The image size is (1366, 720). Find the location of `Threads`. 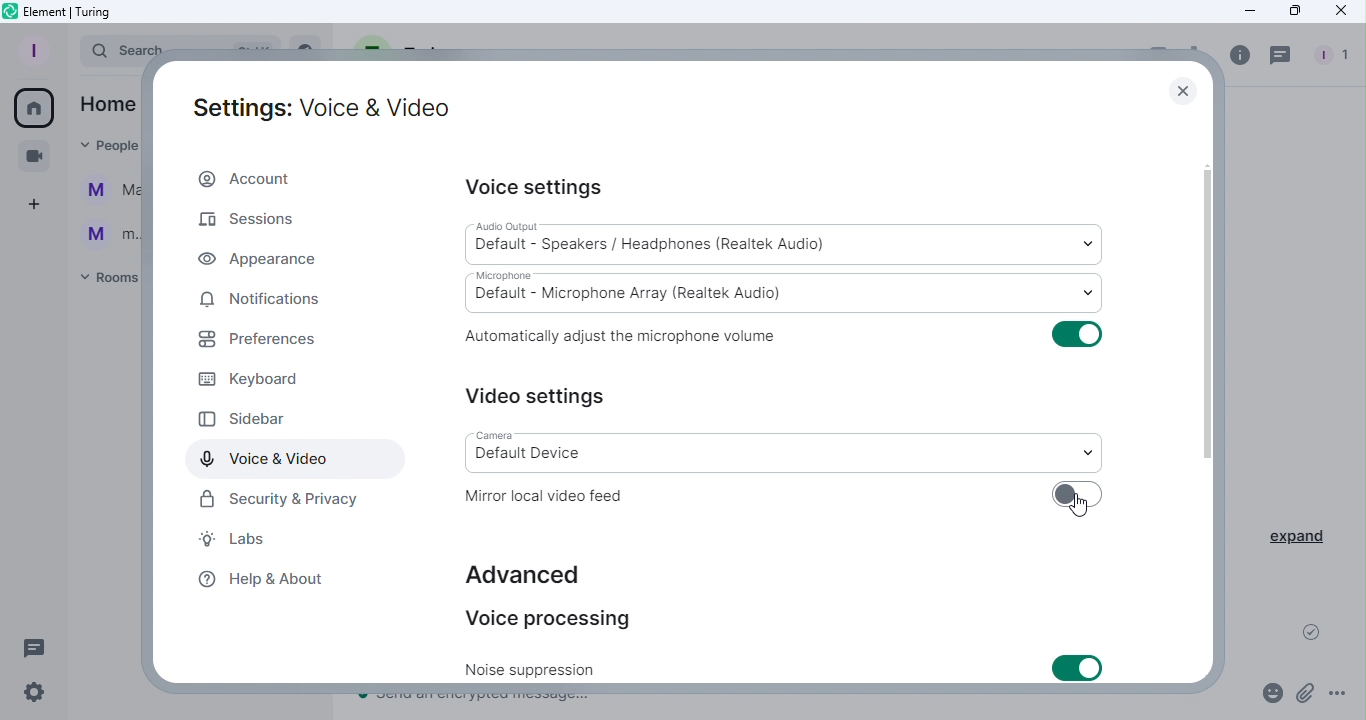

Threads is located at coordinates (37, 647).